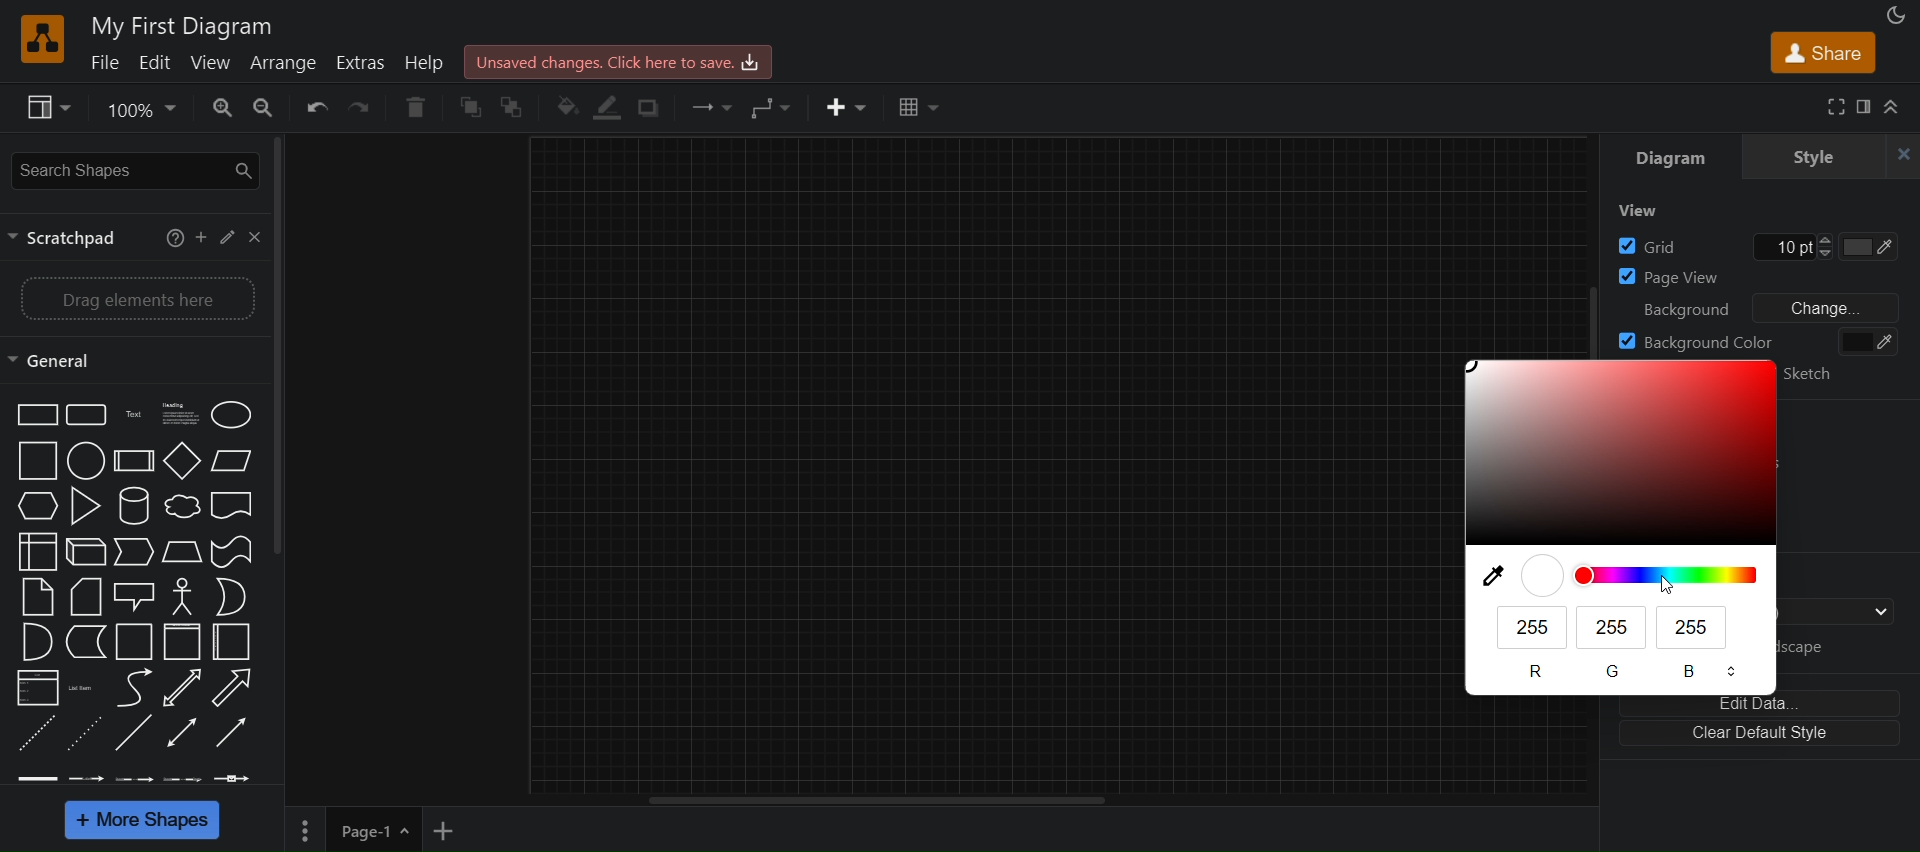  Describe the element at coordinates (174, 240) in the screenshot. I see `help` at that location.